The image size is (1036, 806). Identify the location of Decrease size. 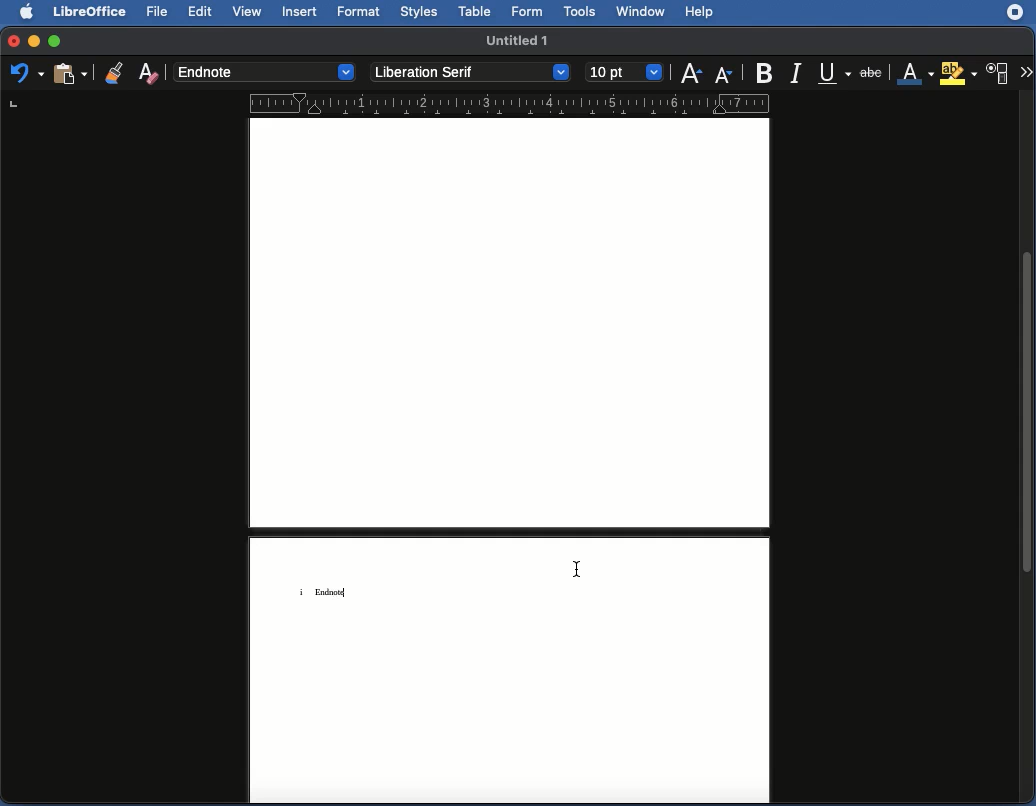
(726, 71).